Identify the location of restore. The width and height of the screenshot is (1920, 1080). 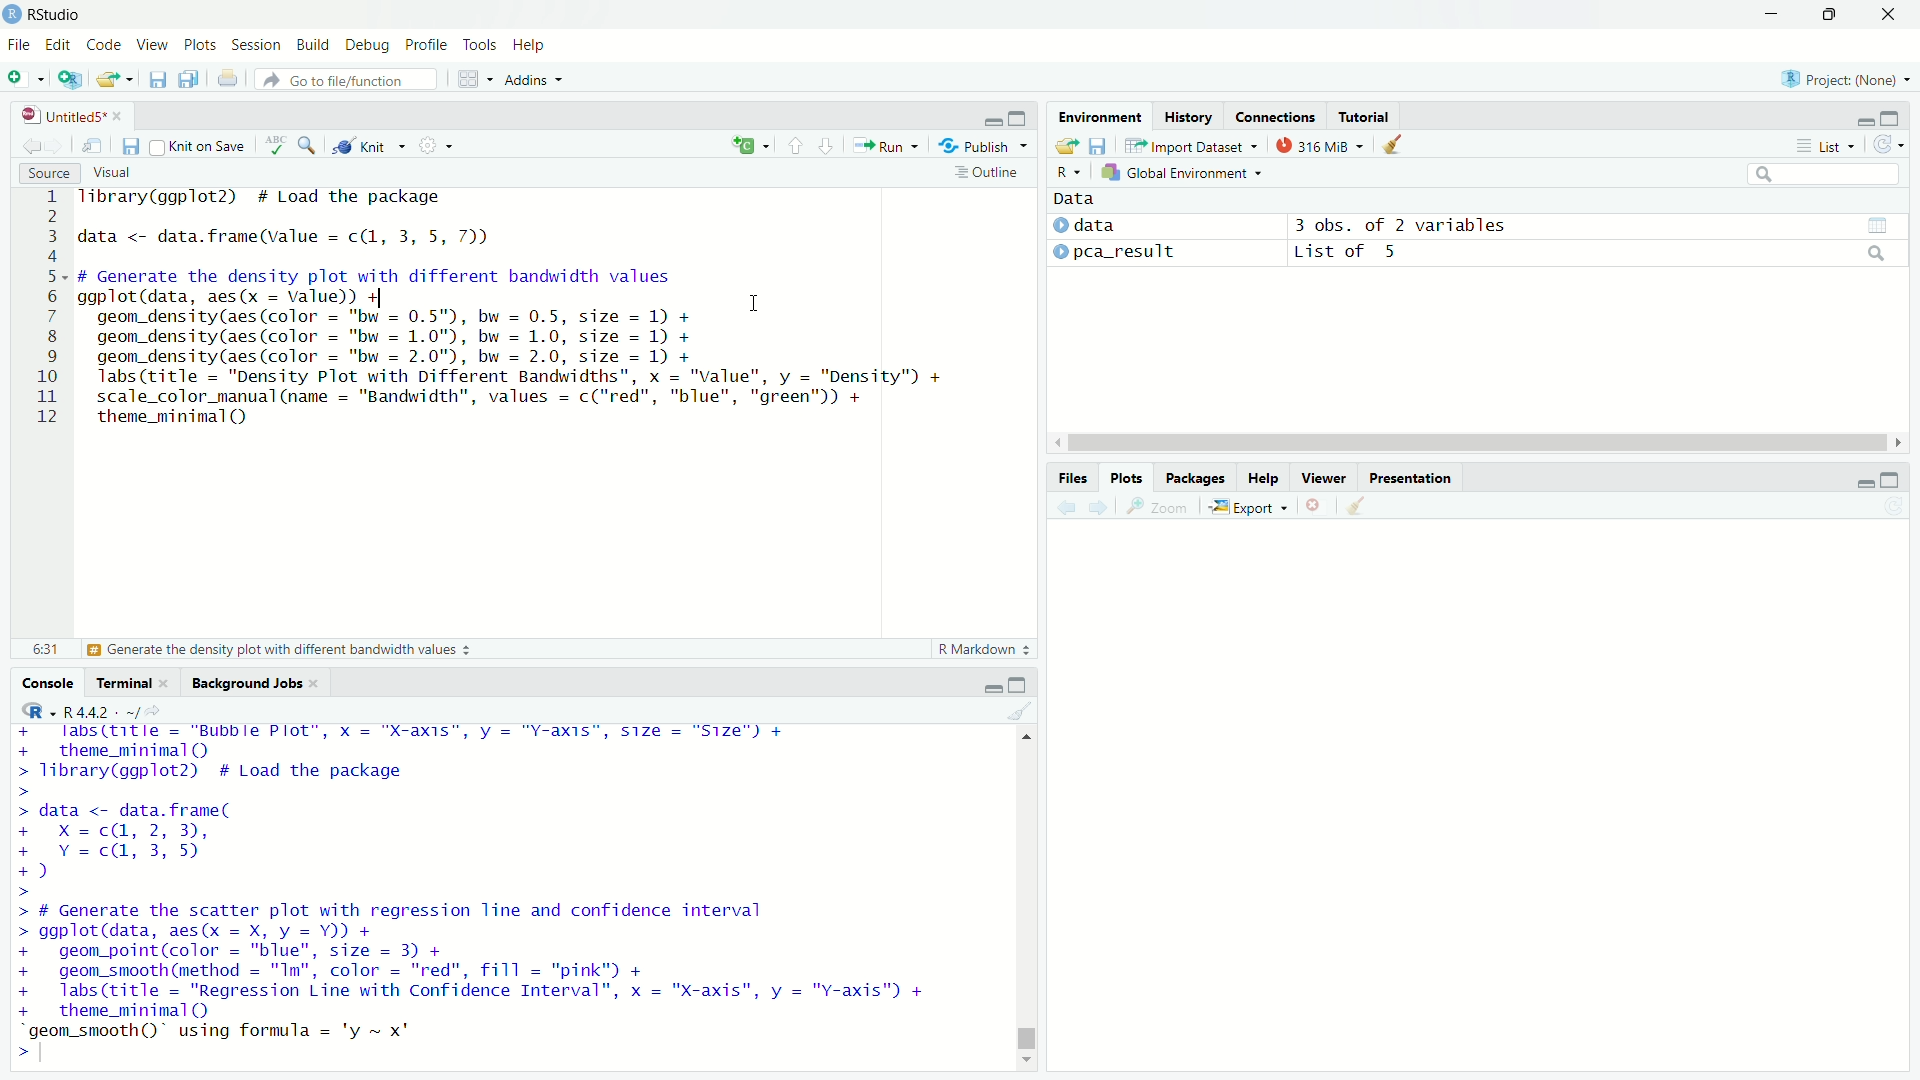
(1830, 15).